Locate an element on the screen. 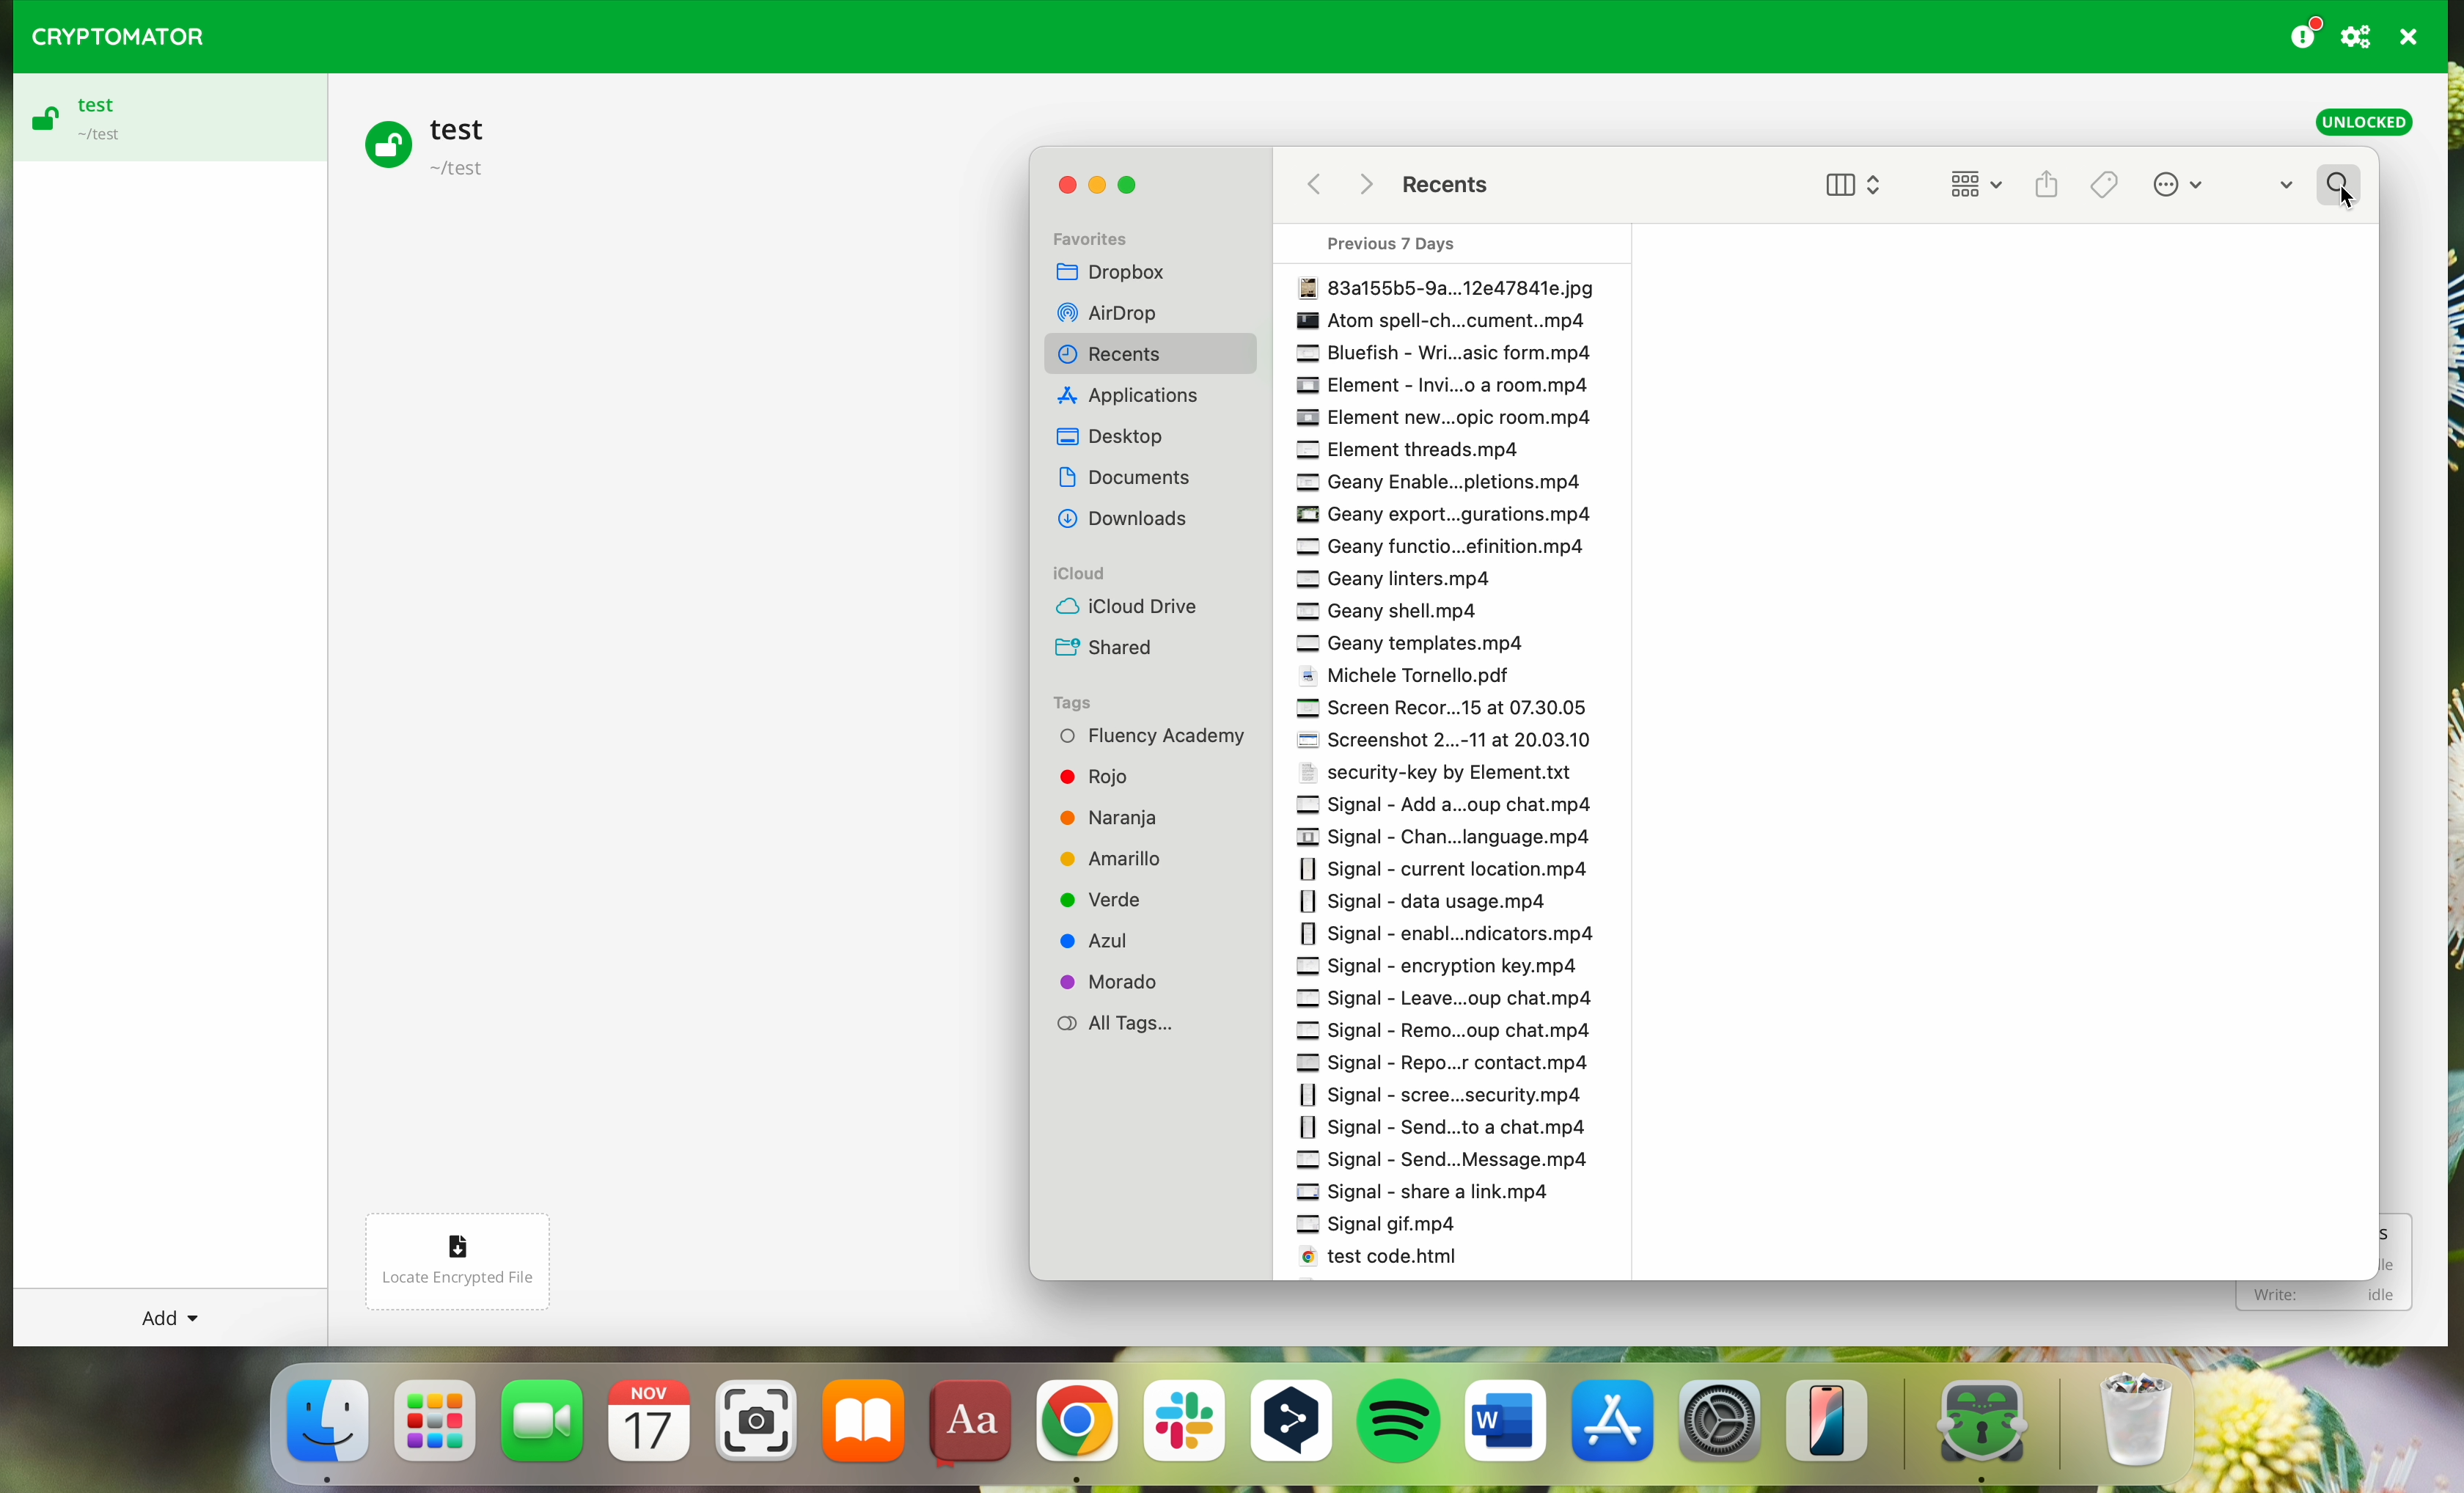 Image resolution: width=2464 pixels, height=1493 pixels. Signal send message is located at coordinates (1450, 1161).